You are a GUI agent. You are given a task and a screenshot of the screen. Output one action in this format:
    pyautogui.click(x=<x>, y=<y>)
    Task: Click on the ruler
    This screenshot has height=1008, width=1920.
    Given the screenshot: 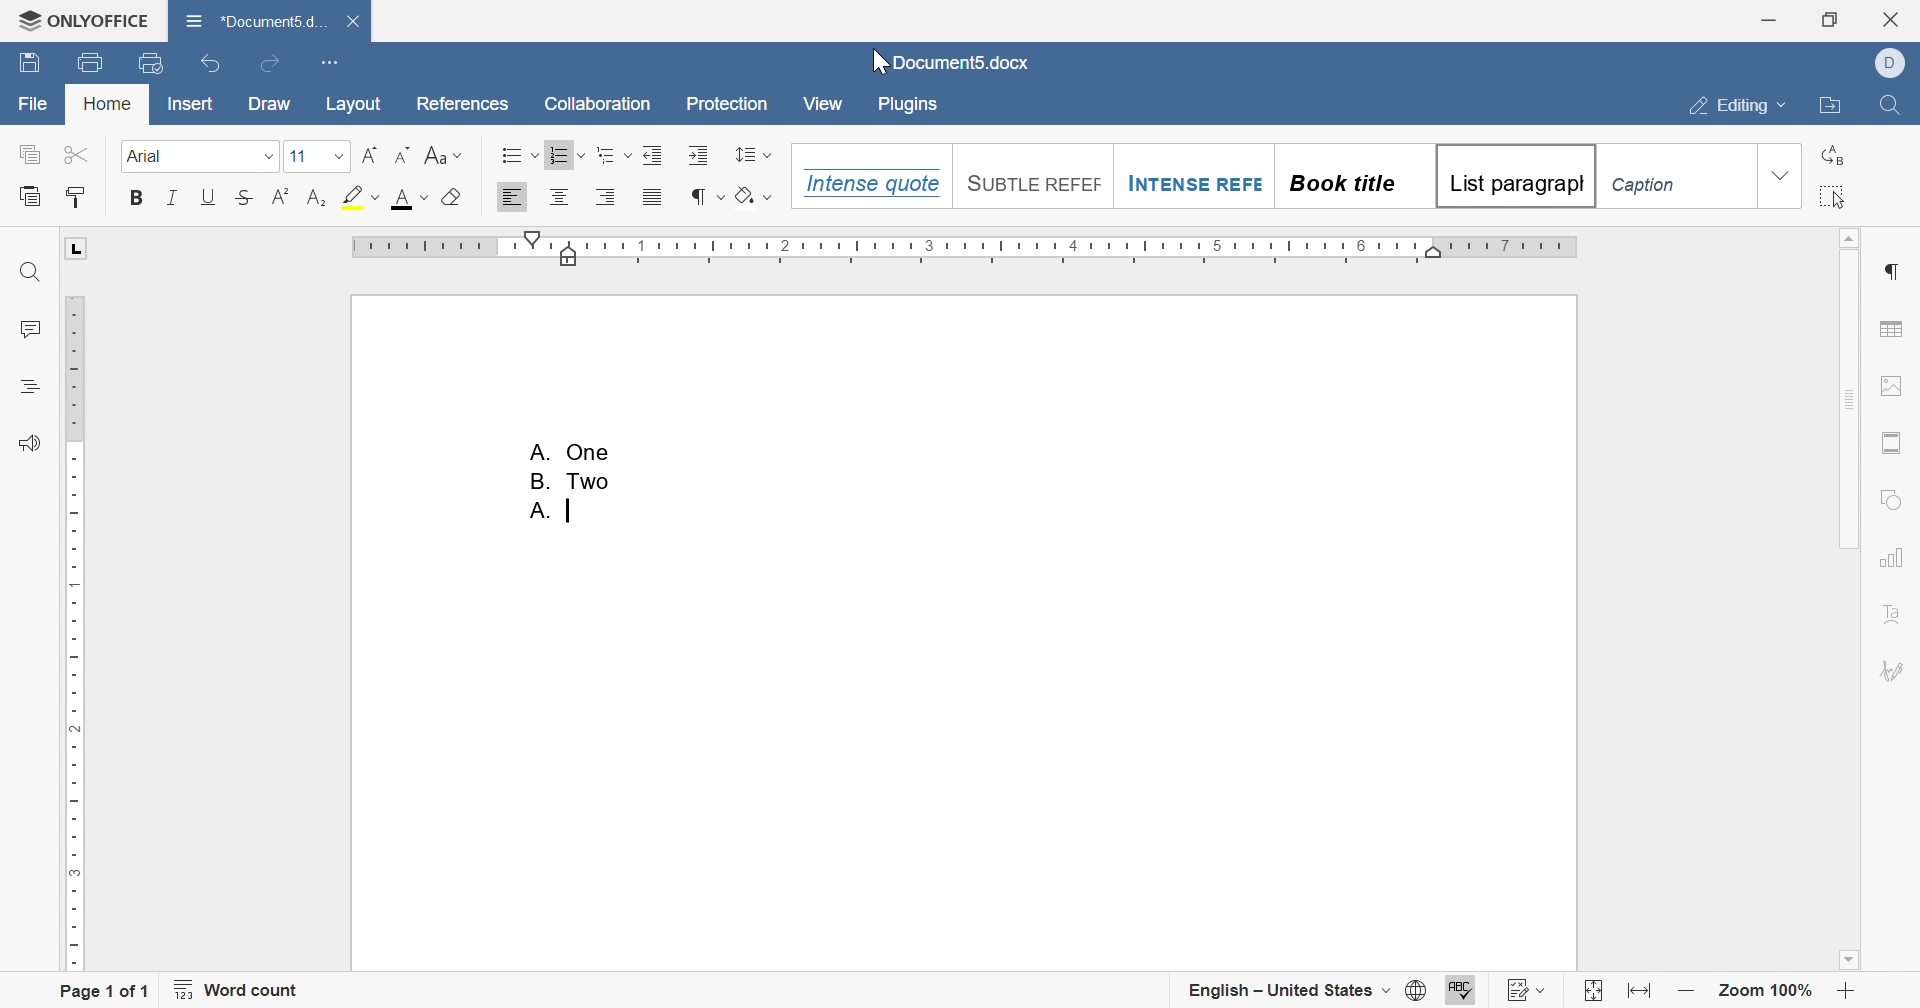 What is the action you would take?
    pyautogui.click(x=78, y=633)
    